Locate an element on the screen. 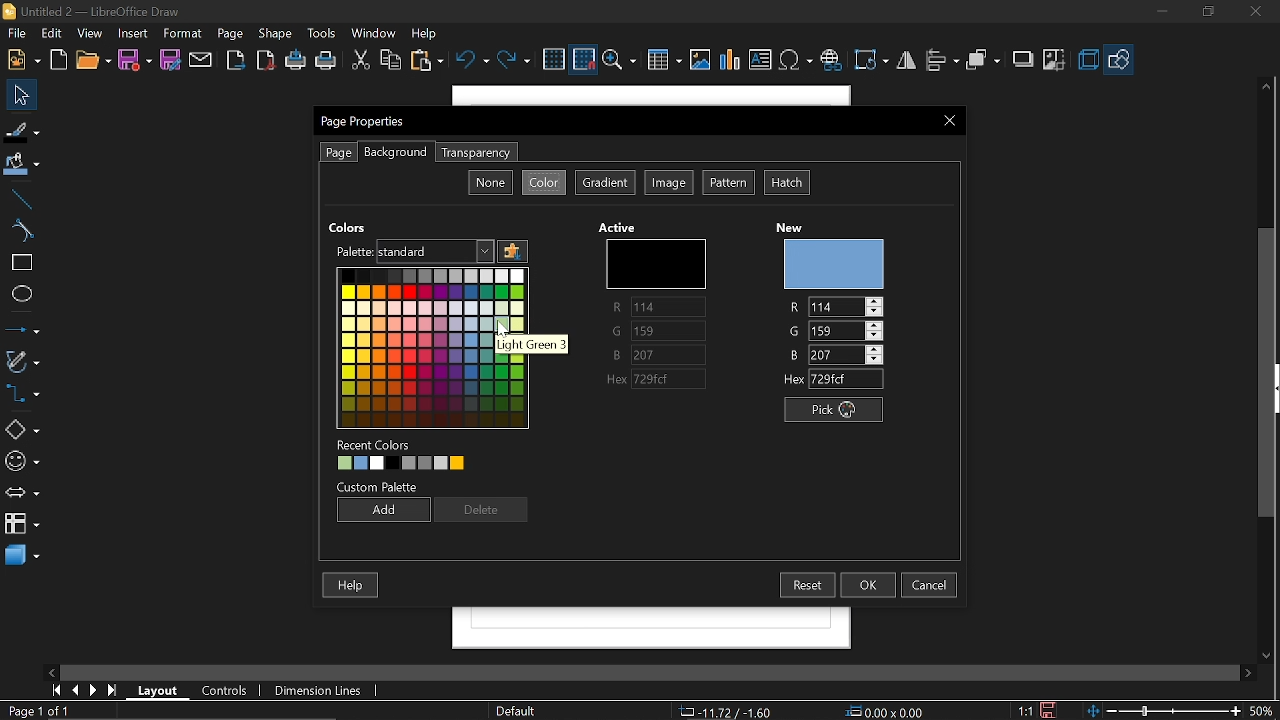 The height and width of the screenshot is (720, 1280). New is located at coordinates (24, 60).